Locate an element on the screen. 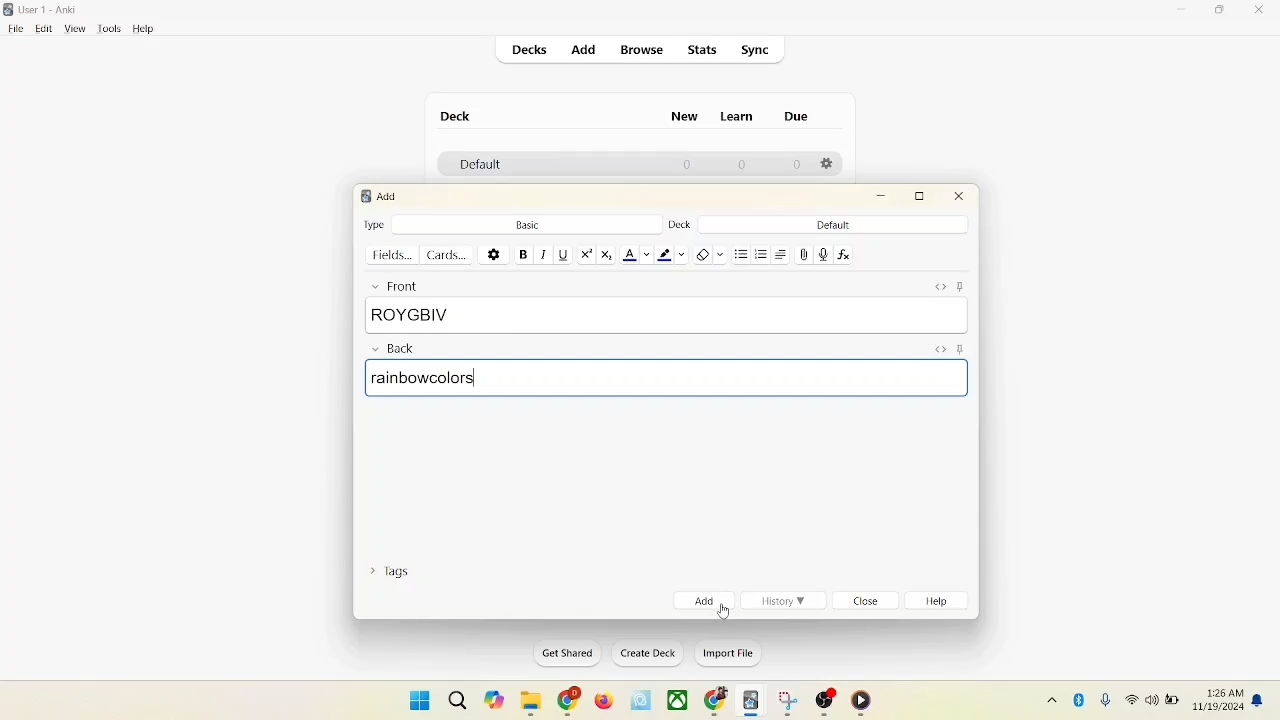  text highlight color is located at coordinates (670, 254).